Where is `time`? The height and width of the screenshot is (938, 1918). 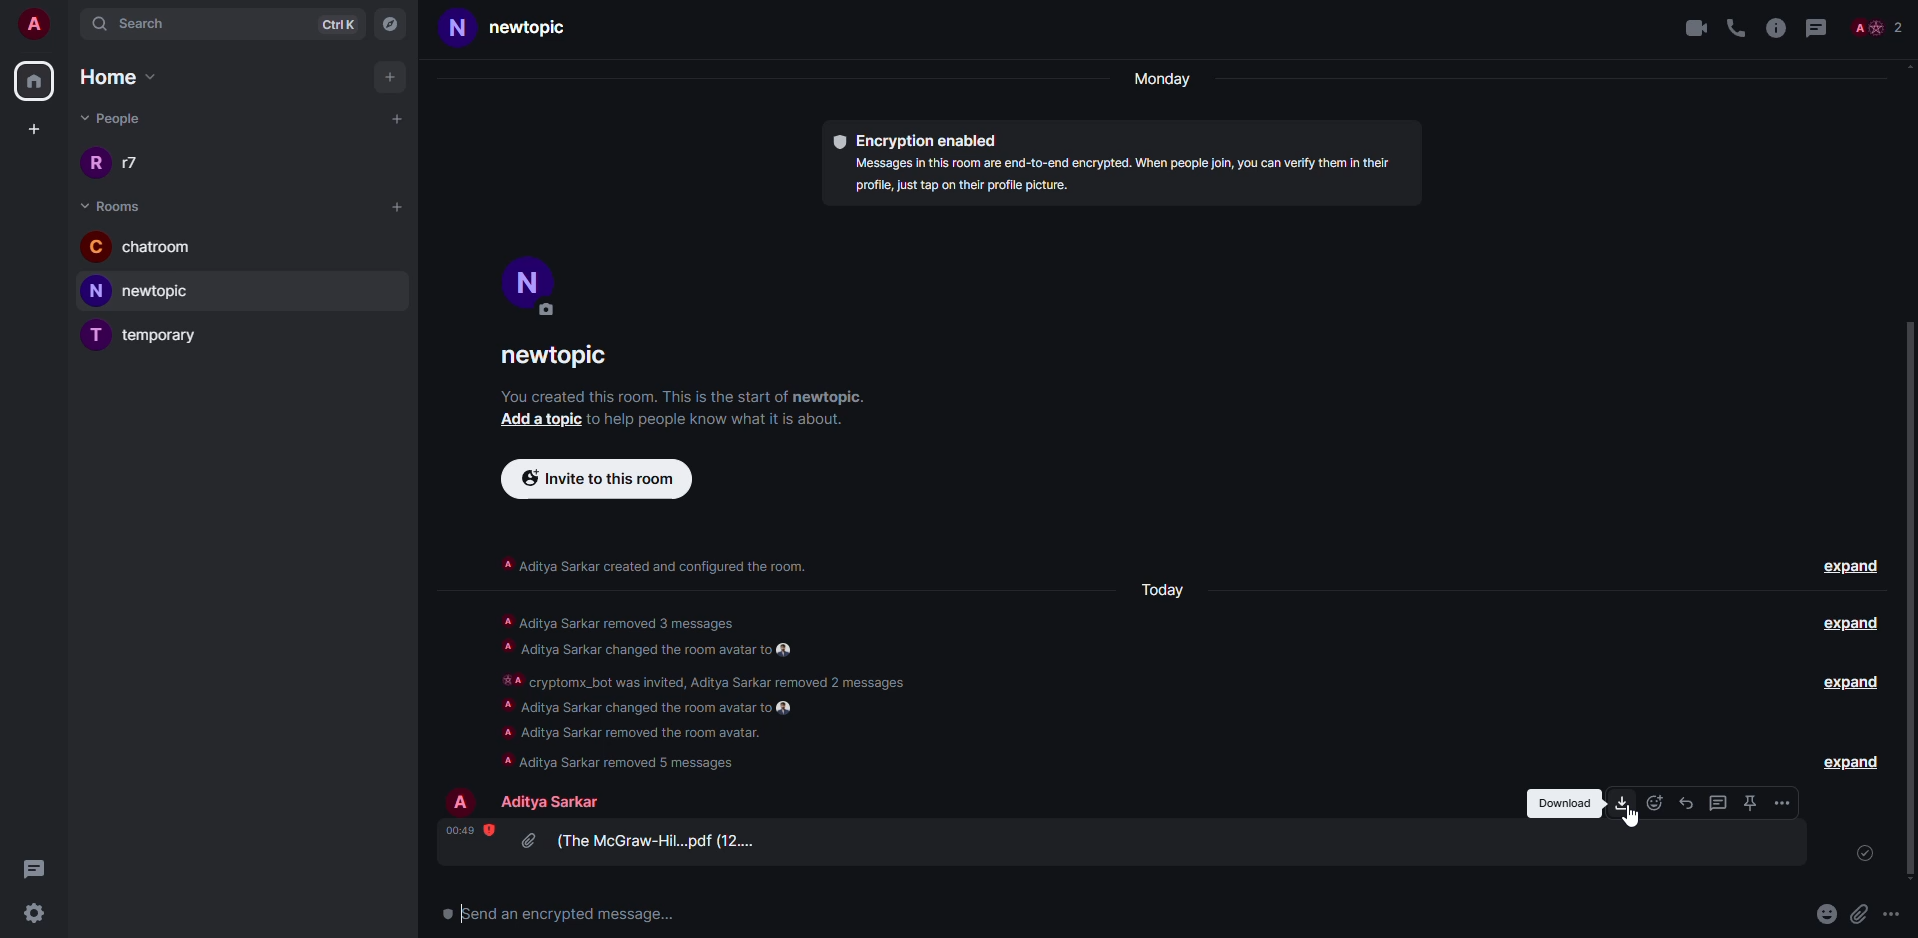 time is located at coordinates (470, 830).